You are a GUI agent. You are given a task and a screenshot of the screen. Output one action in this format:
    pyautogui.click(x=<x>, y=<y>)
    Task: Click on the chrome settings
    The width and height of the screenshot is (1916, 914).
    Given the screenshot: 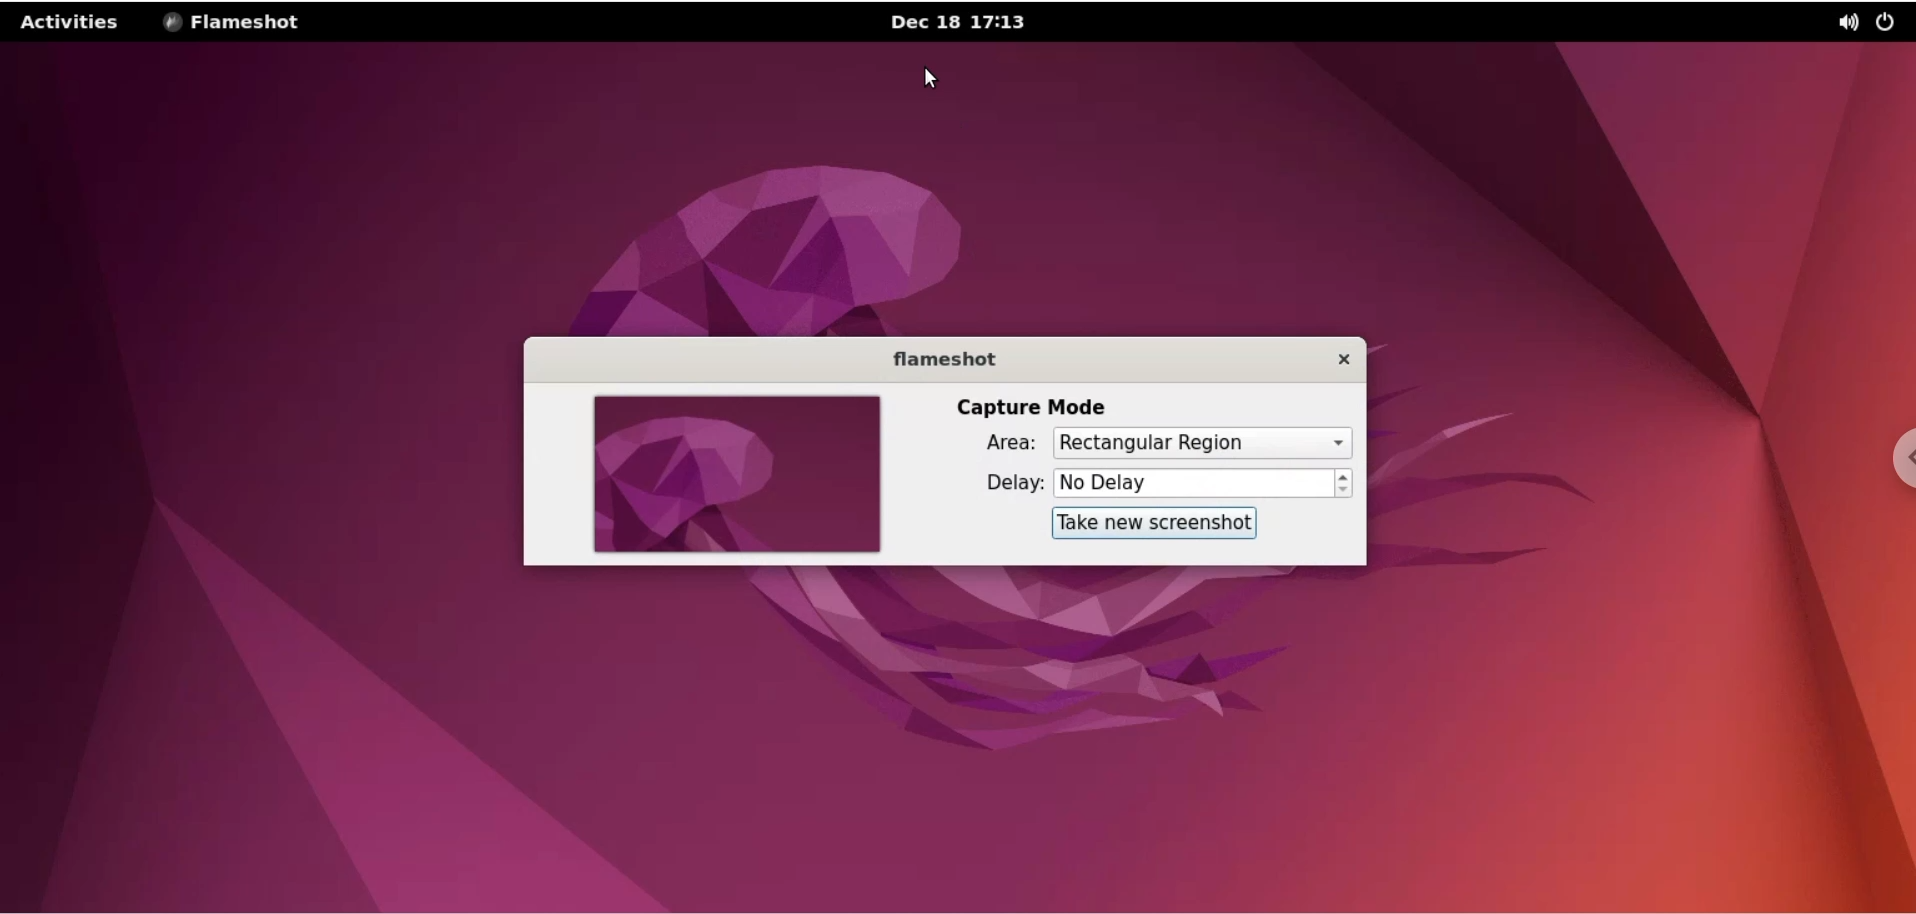 What is the action you would take?
    pyautogui.click(x=1897, y=460)
    